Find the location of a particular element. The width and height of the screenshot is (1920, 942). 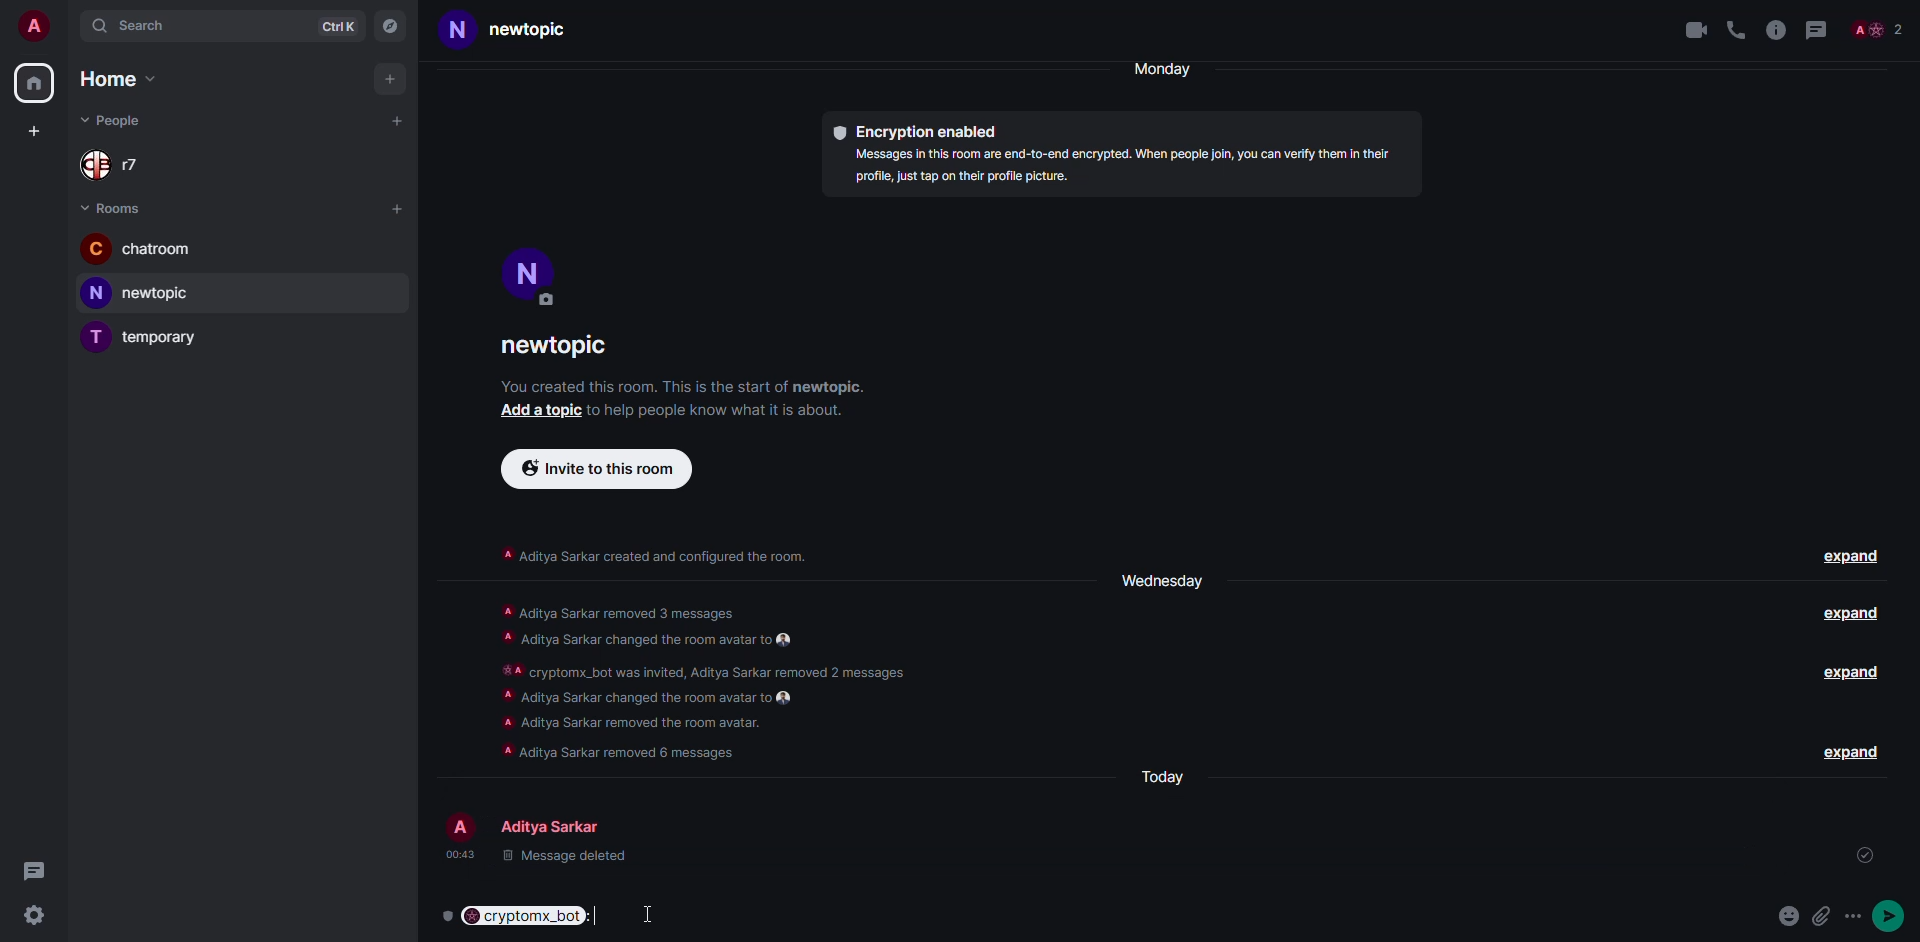

ctrlK is located at coordinates (337, 26).